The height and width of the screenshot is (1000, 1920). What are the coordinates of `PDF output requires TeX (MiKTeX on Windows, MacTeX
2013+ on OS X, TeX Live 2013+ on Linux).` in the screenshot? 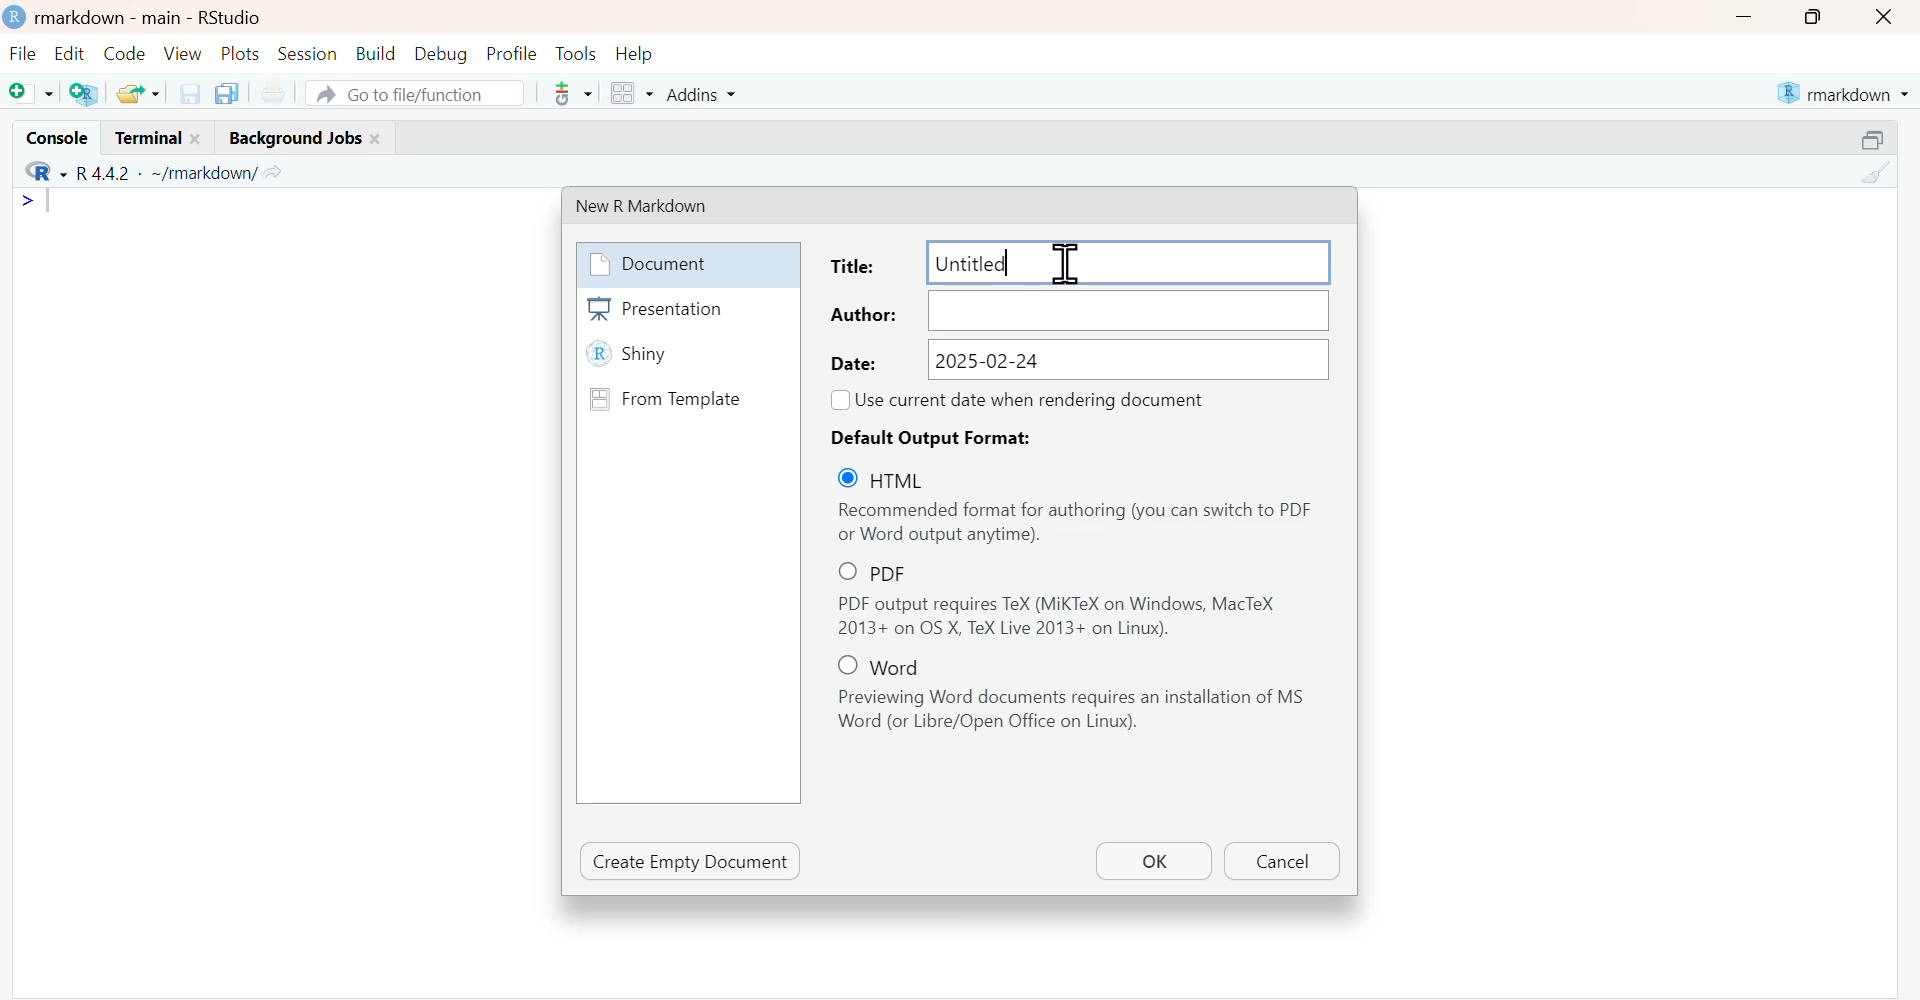 It's located at (1077, 617).